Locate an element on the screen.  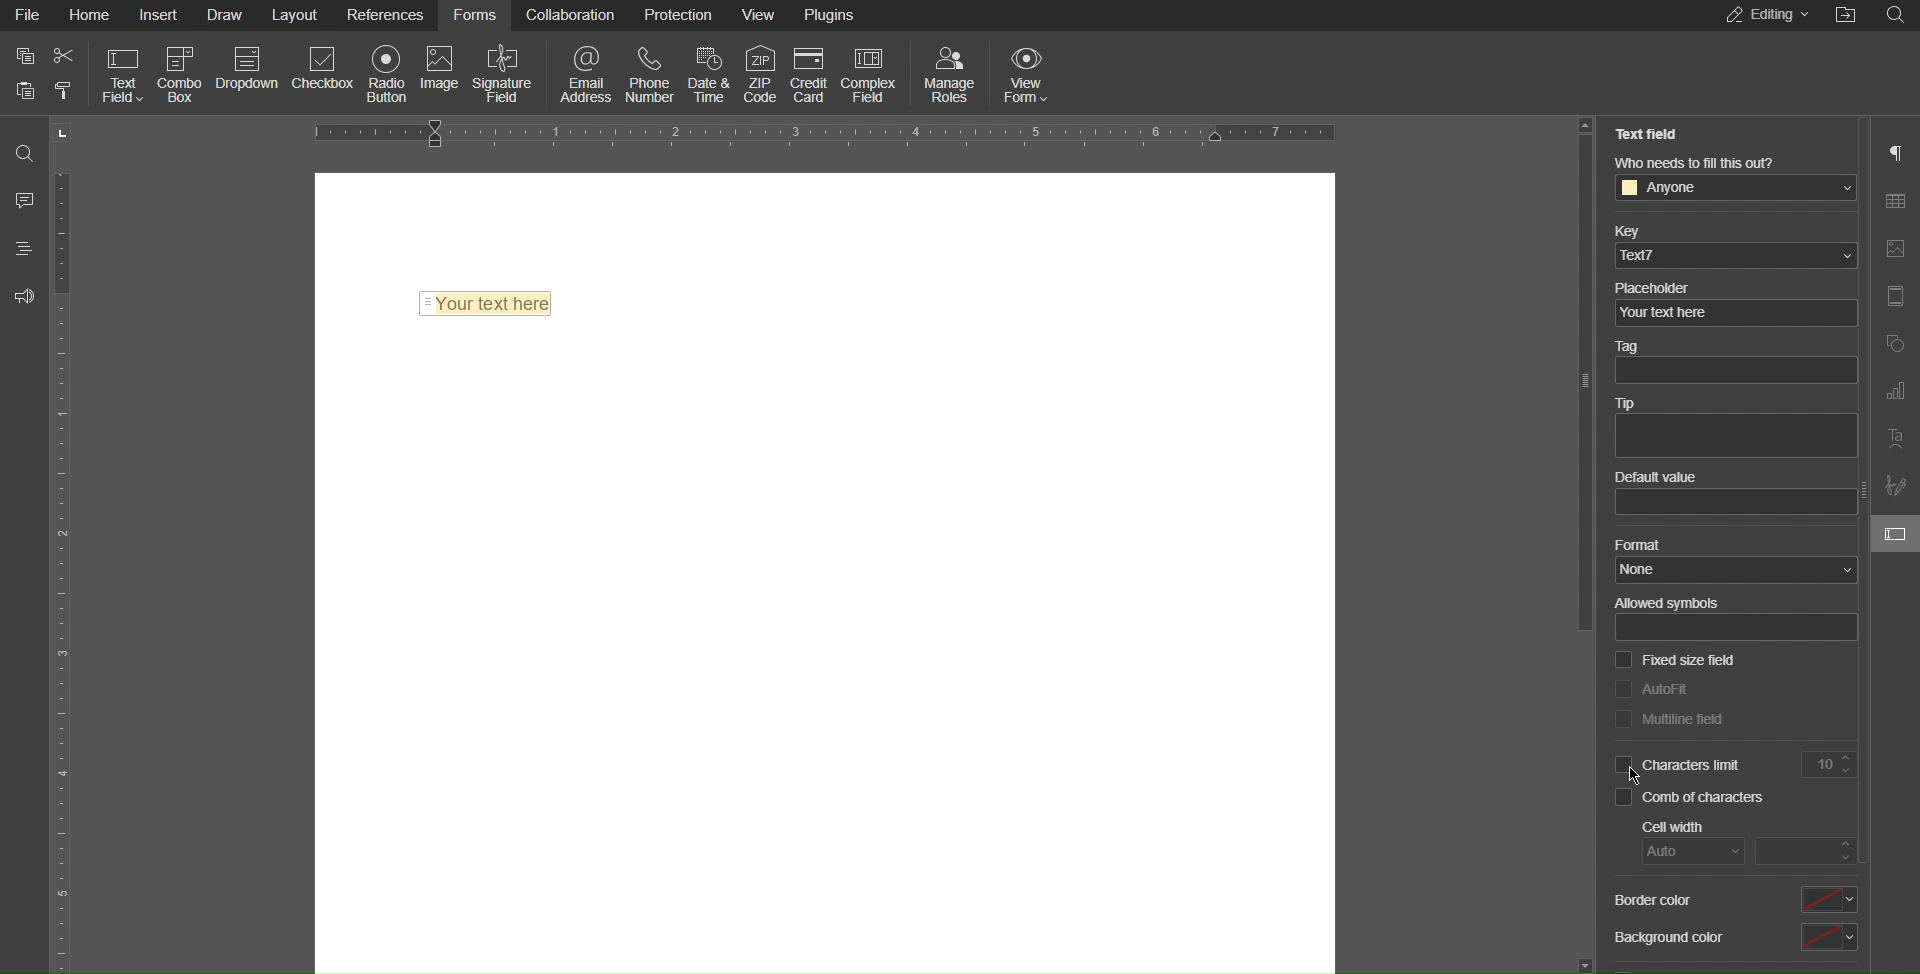
Feedback and Support is located at coordinates (23, 296).